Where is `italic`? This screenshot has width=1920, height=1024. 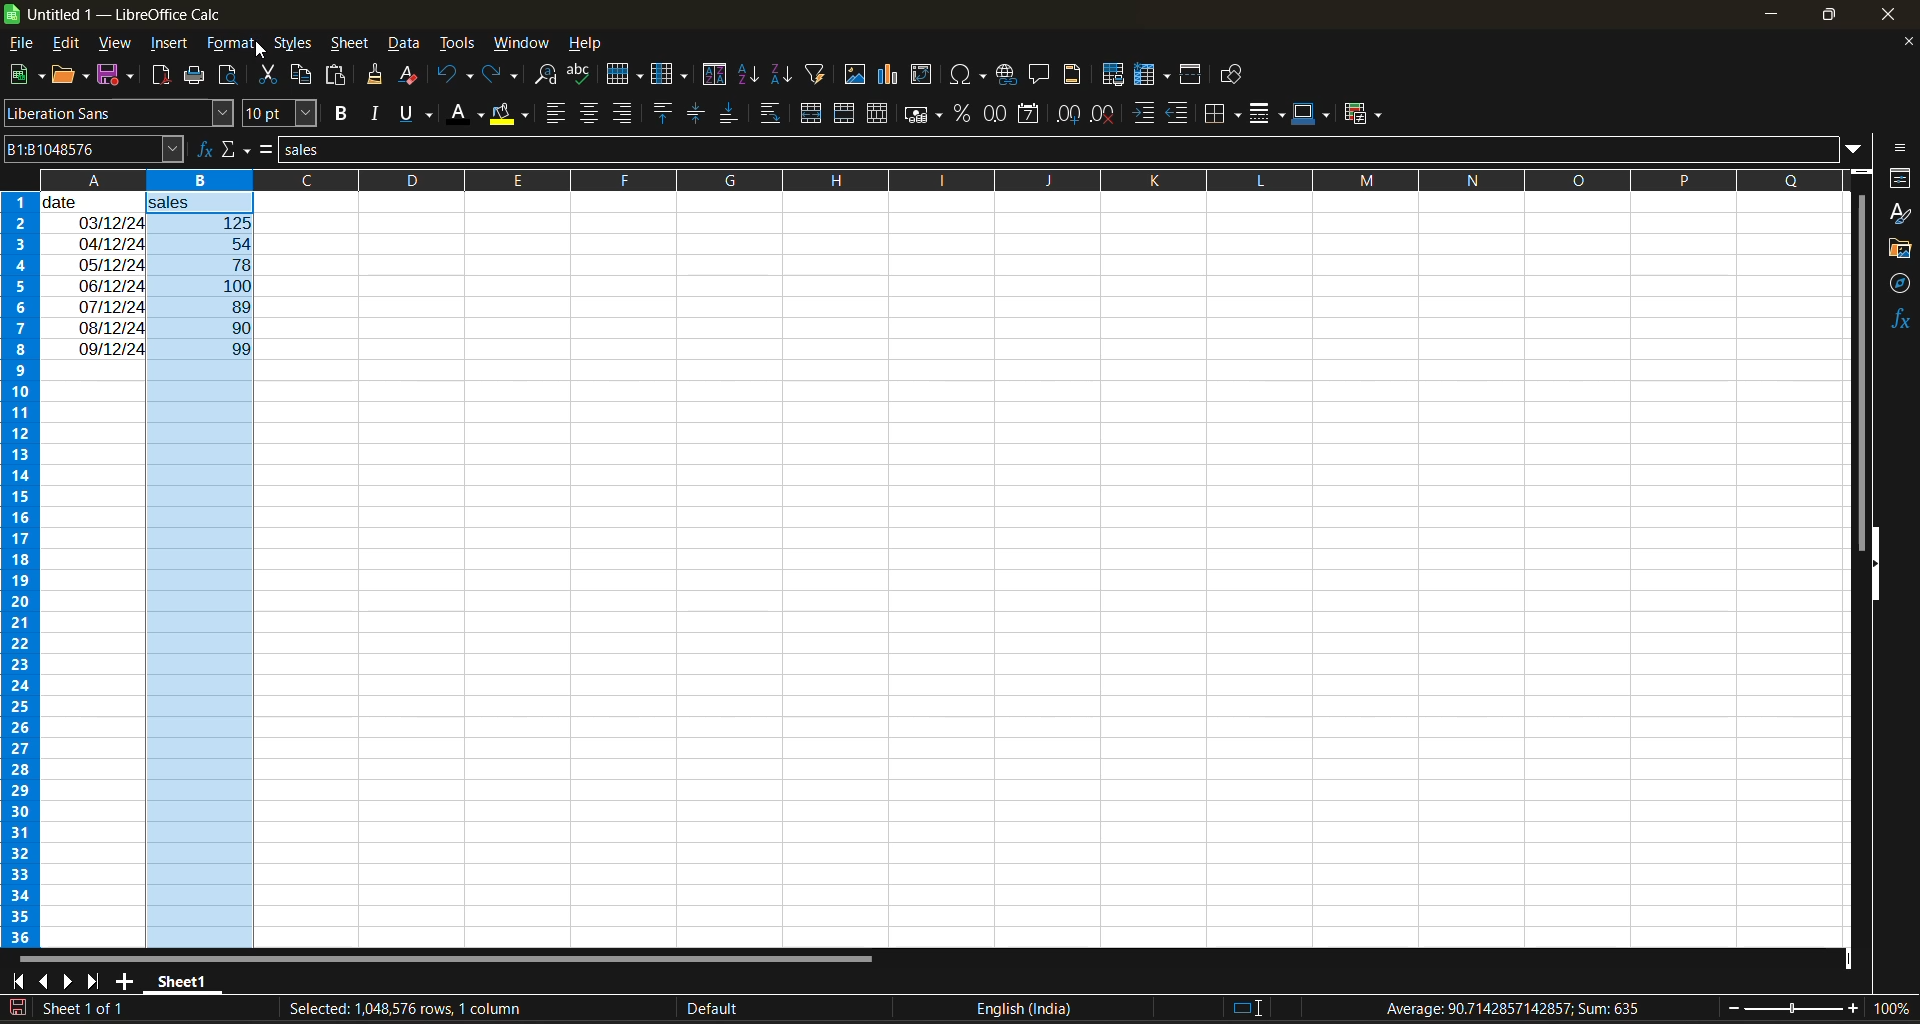
italic is located at coordinates (378, 113).